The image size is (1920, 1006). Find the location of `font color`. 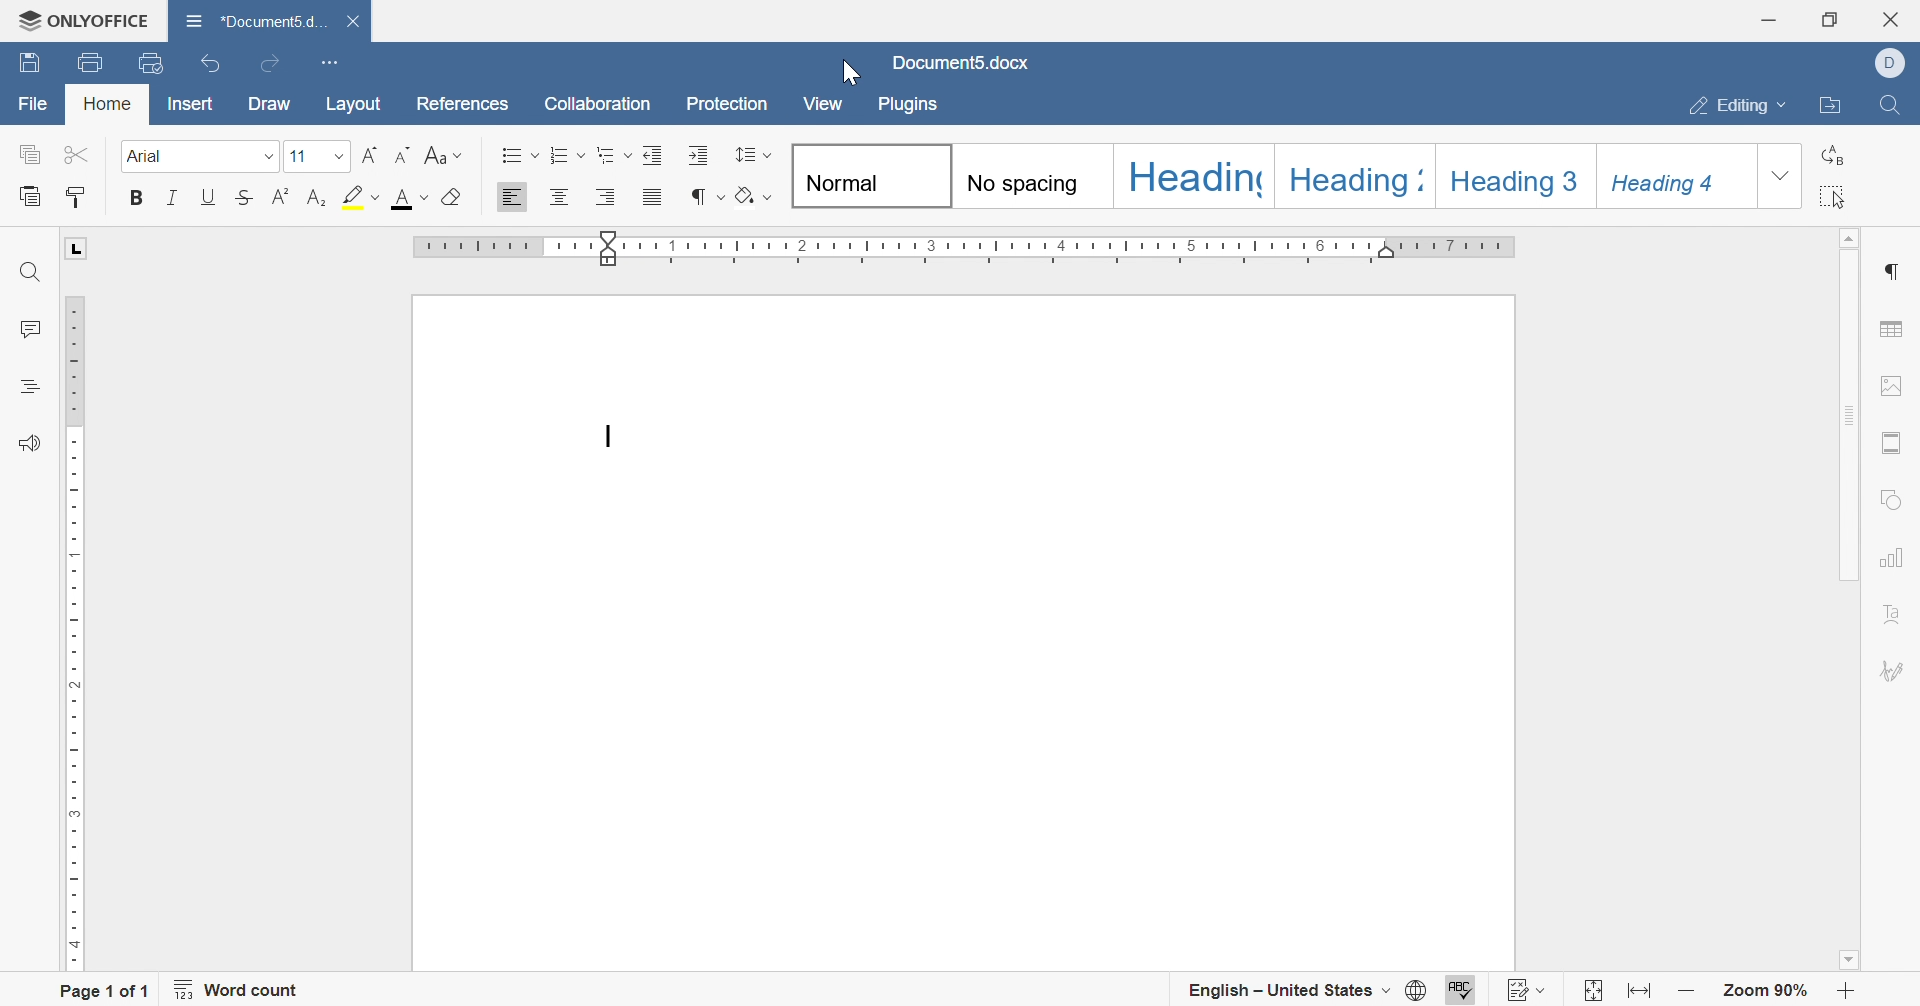

font color is located at coordinates (409, 196).